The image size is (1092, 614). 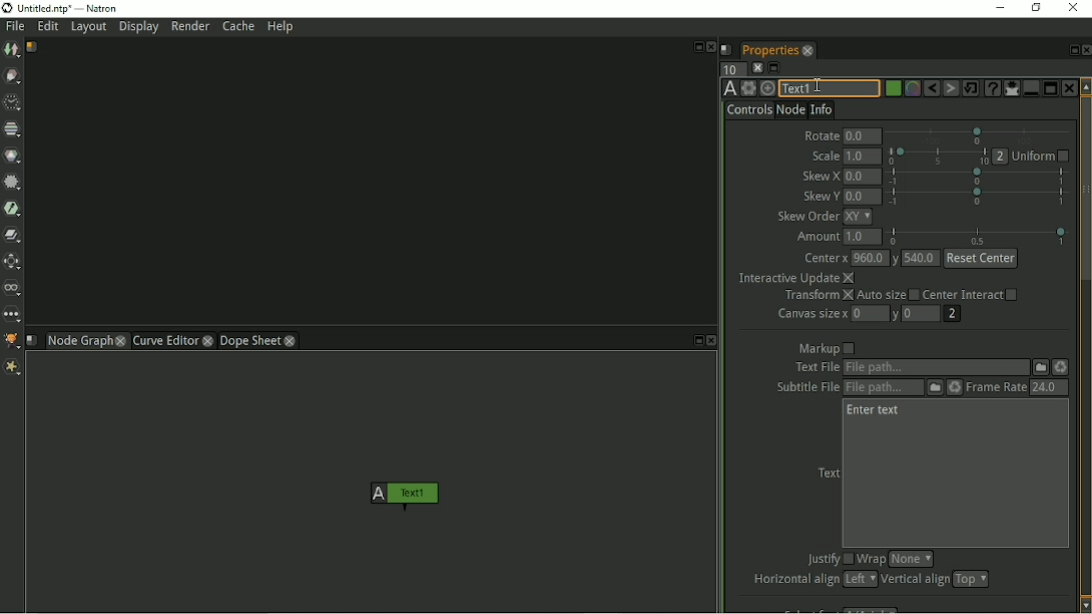 What do you see at coordinates (732, 68) in the screenshot?
I see `Maximum number of panels` at bounding box center [732, 68].